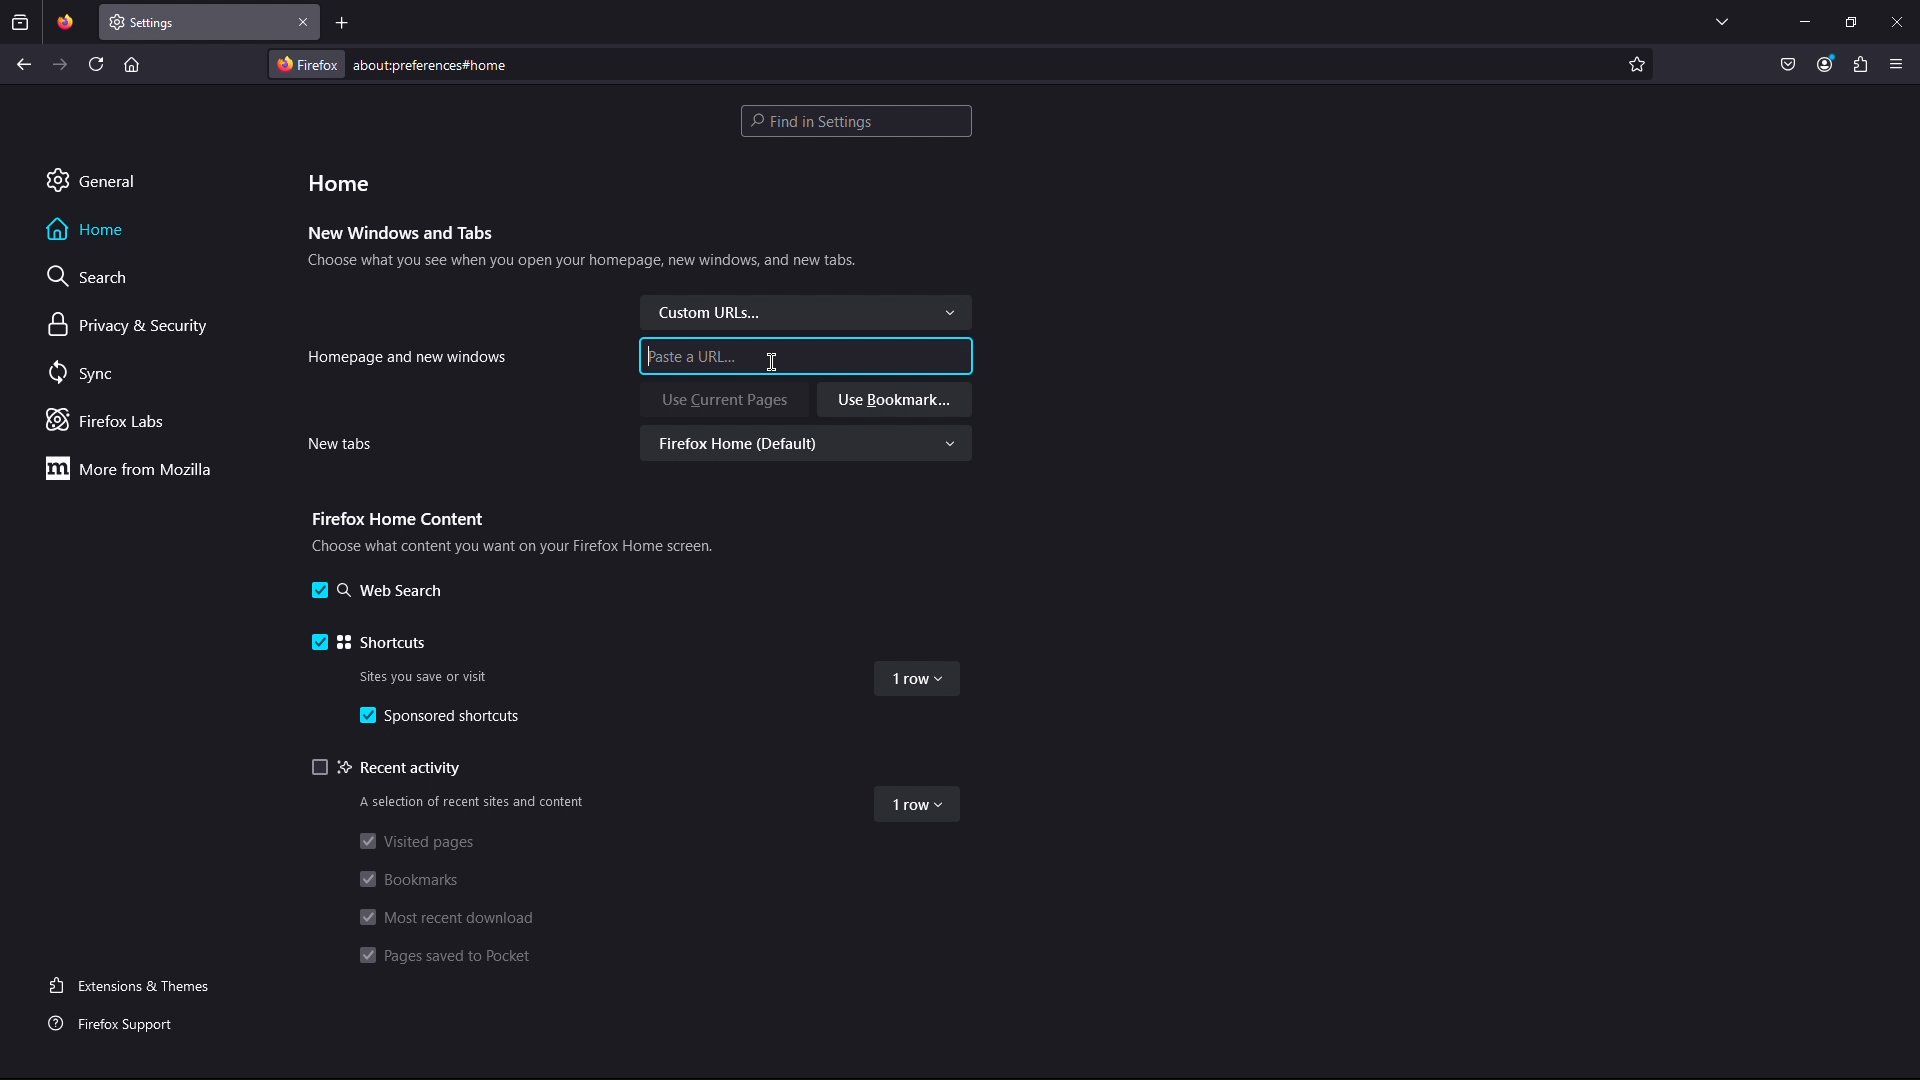 Image resolution: width=1920 pixels, height=1080 pixels. What do you see at coordinates (894, 400) in the screenshot?
I see `Use Bookmark` at bounding box center [894, 400].